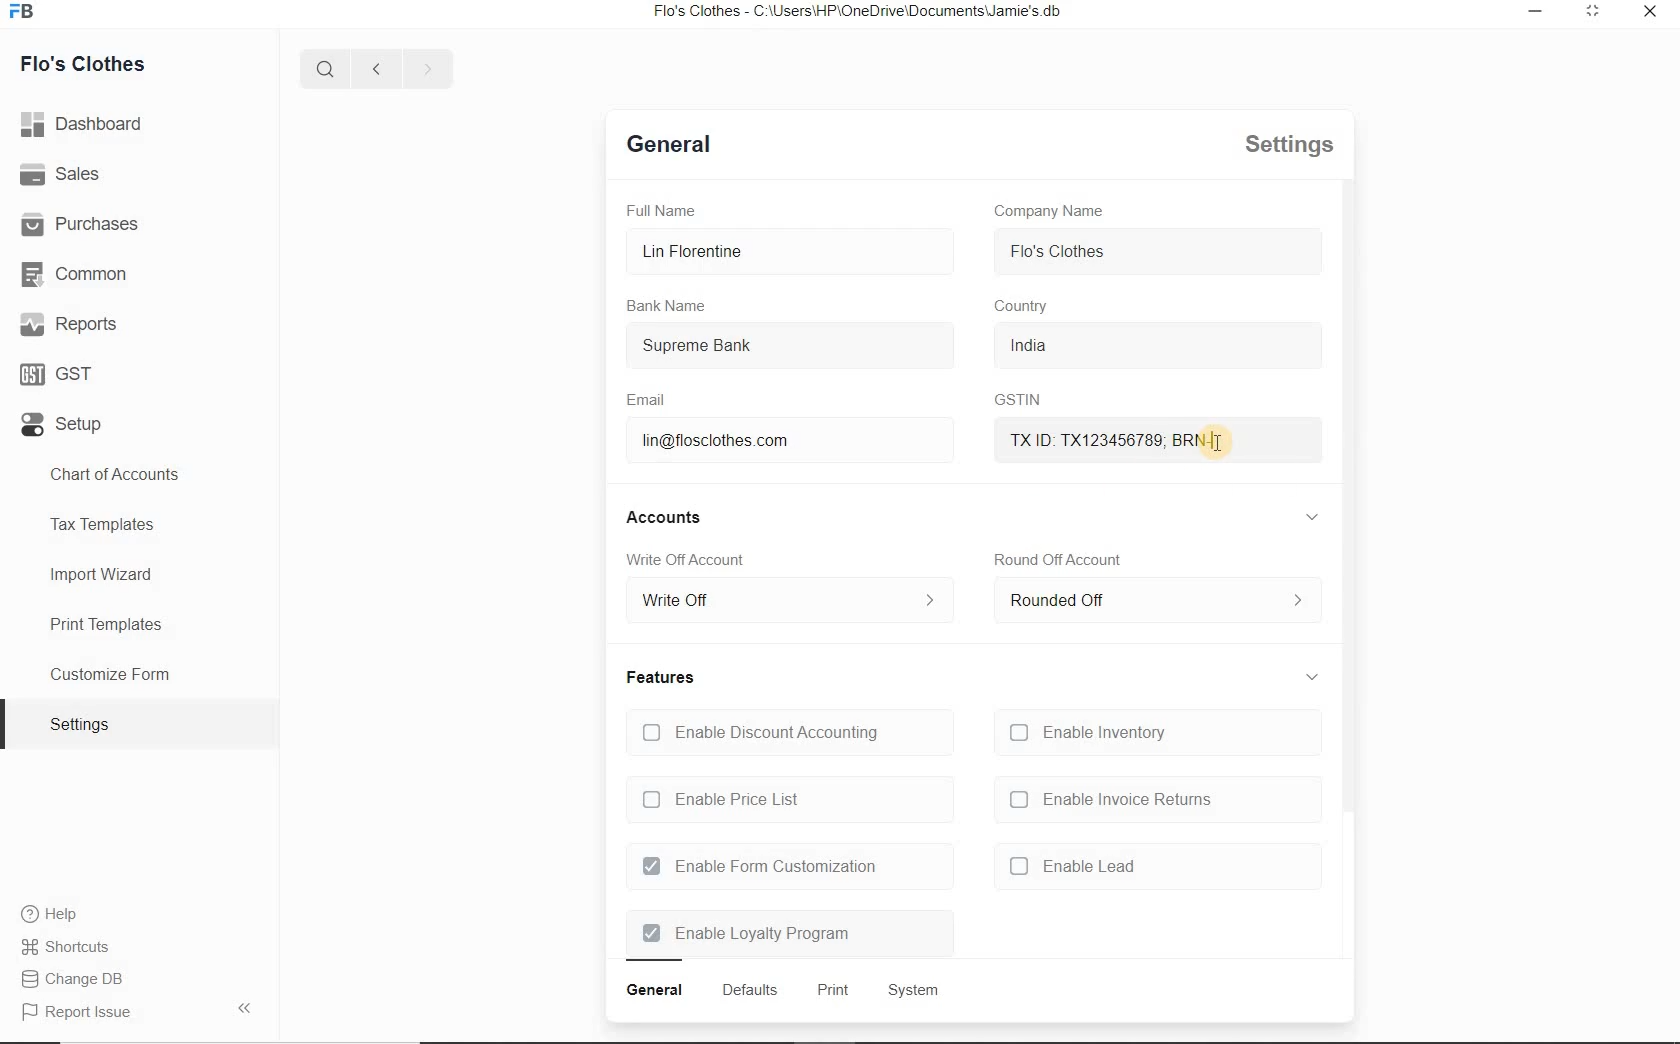  I want to click on Enable Form Customization, so click(759, 867).